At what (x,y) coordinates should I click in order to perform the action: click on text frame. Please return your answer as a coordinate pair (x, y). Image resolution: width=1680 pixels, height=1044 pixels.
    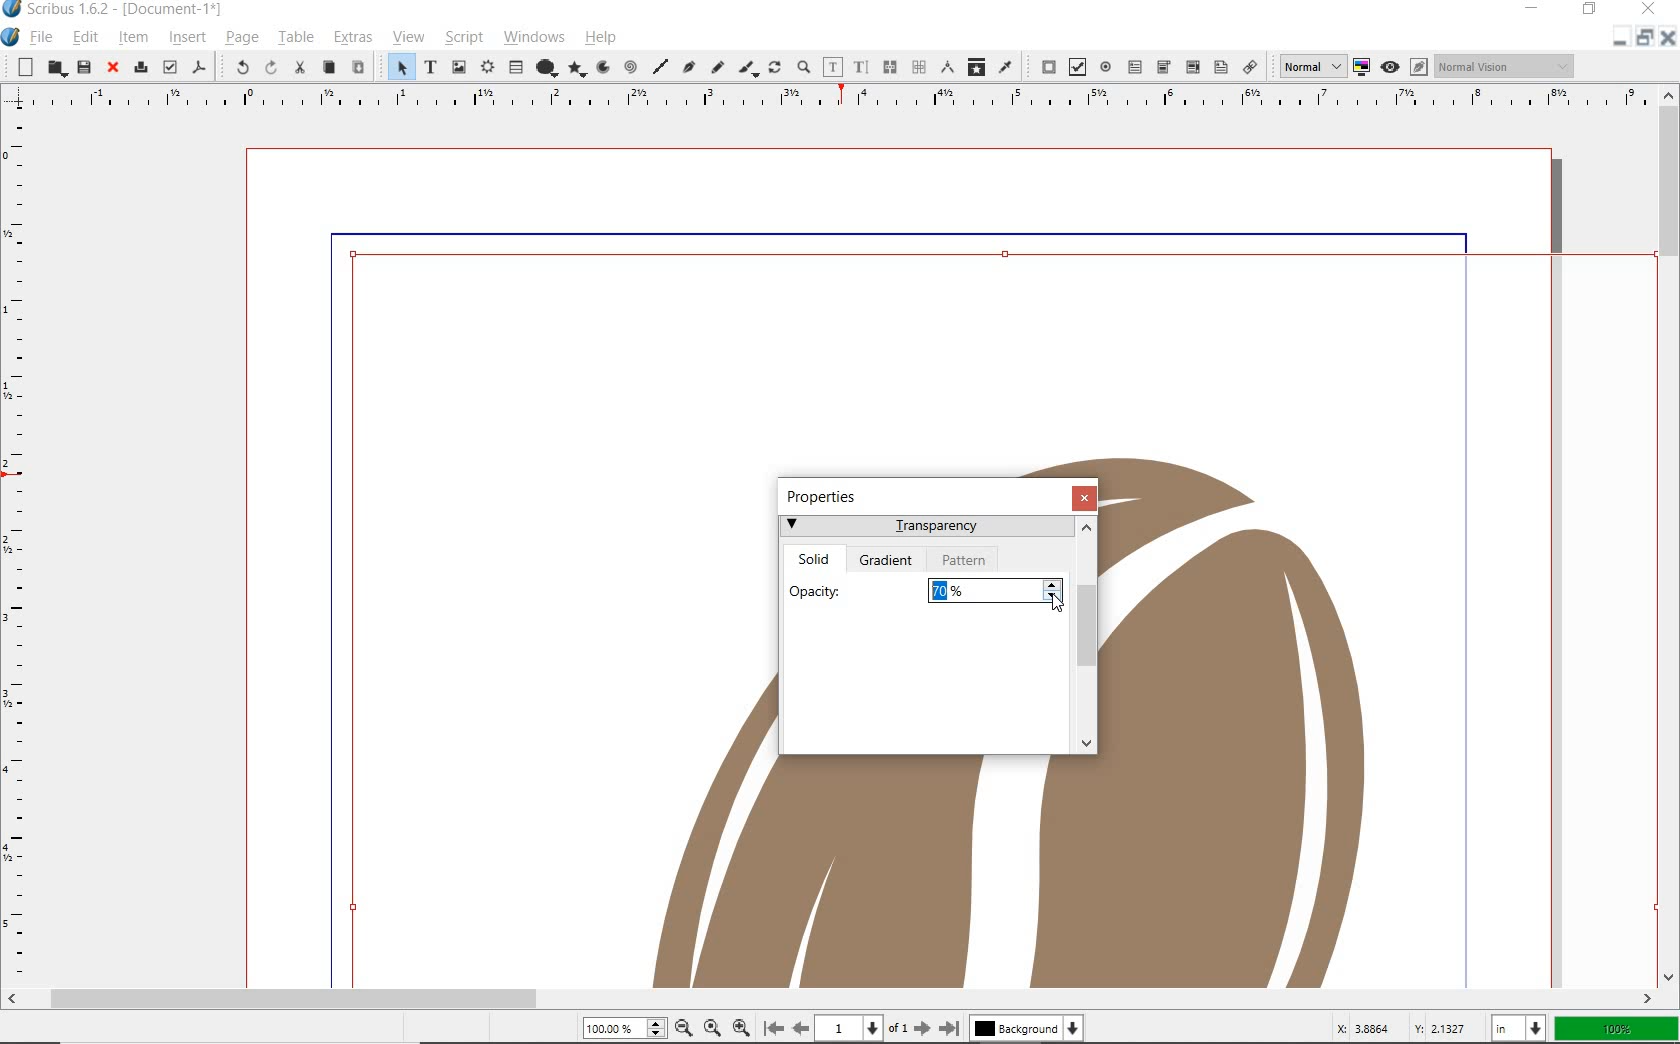
    Looking at the image, I should click on (430, 66).